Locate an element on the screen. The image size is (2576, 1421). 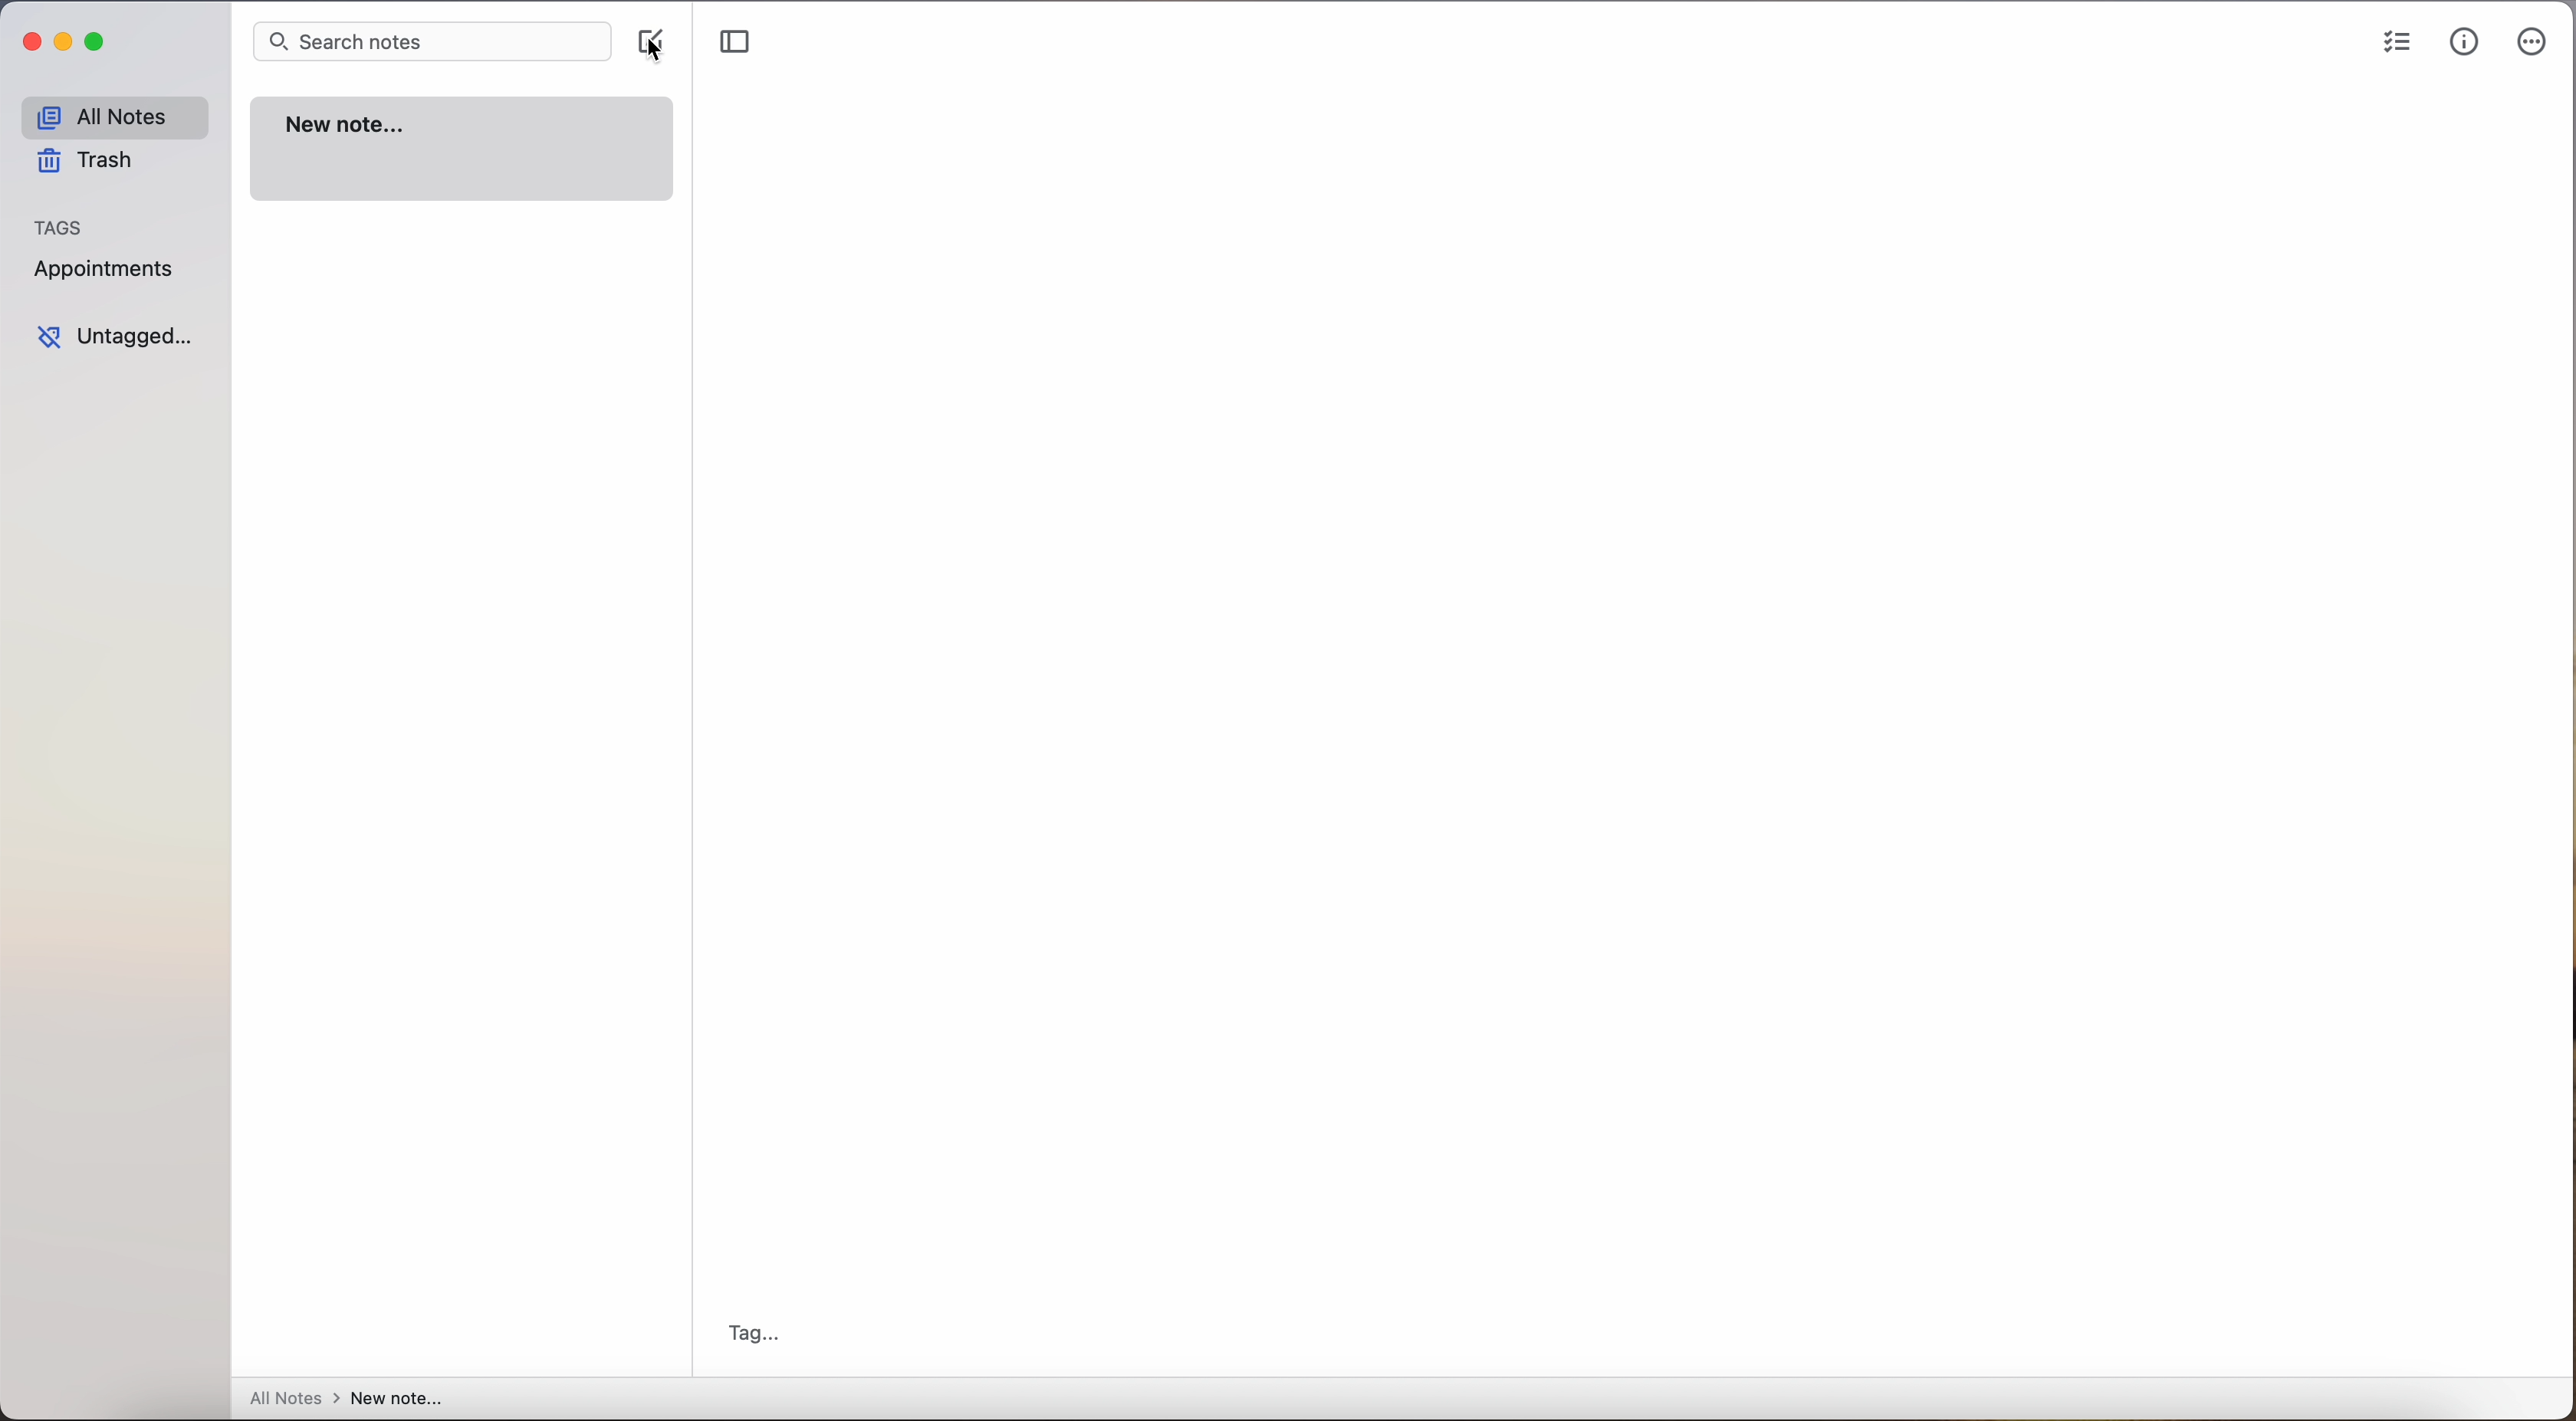
check list is located at coordinates (2396, 43).